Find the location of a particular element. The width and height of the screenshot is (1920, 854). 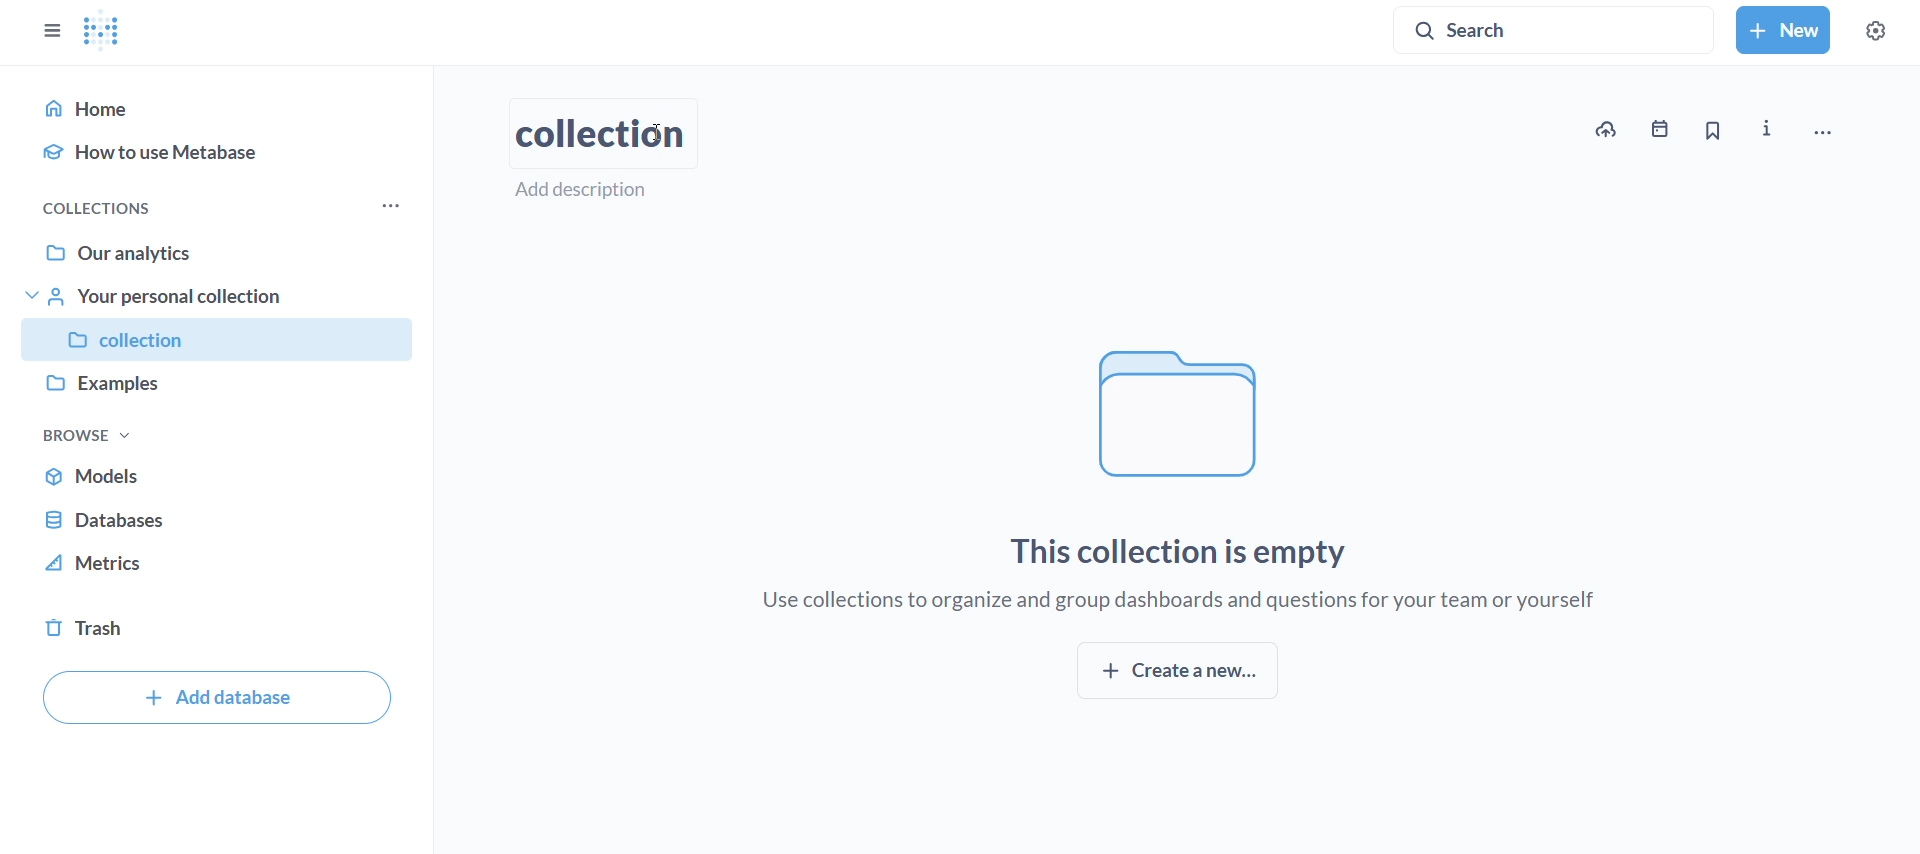

add database is located at coordinates (217, 697).